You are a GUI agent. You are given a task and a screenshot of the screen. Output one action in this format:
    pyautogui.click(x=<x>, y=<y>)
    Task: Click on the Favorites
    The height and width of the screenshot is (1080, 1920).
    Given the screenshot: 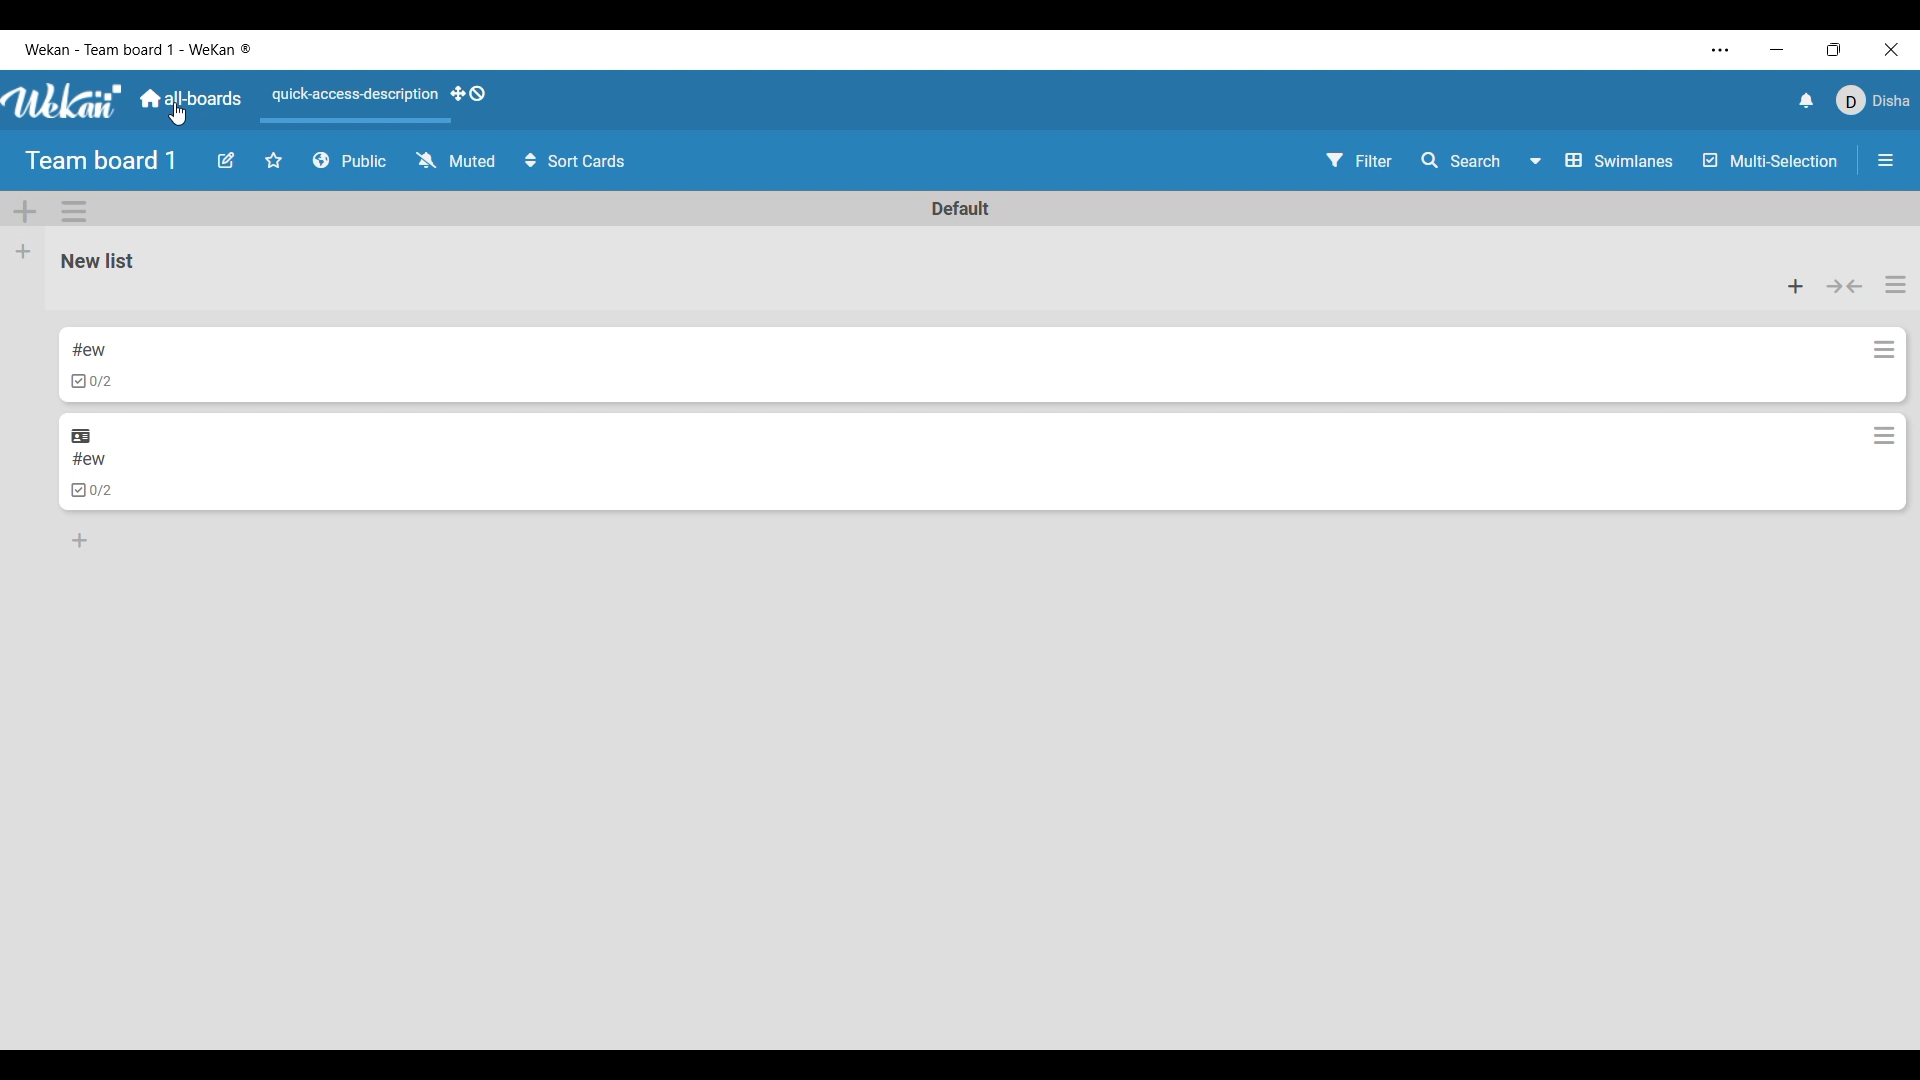 What is the action you would take?
    pyautogui.click(x=273, y=160)
    